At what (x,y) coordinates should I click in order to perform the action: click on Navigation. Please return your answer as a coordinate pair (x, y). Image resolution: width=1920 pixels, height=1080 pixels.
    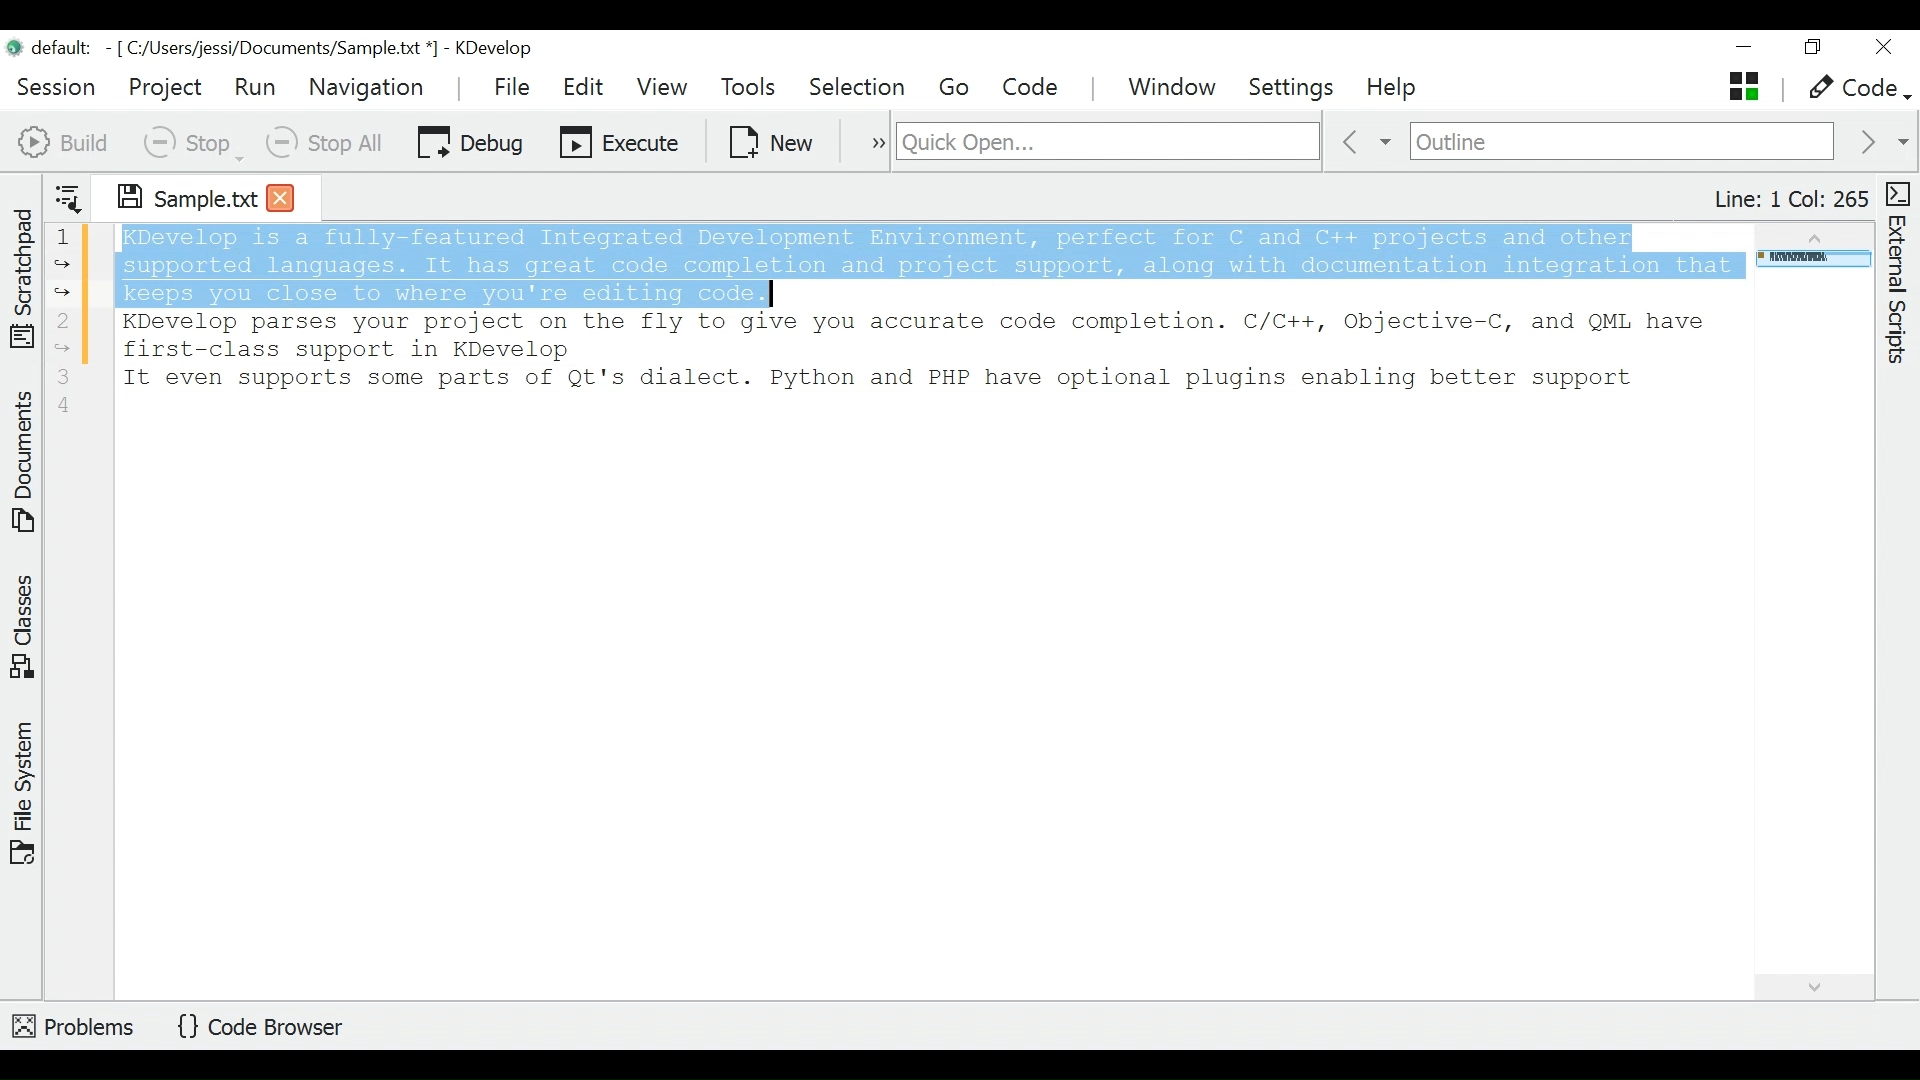
    Looking at the image, I should click on (371, 87).